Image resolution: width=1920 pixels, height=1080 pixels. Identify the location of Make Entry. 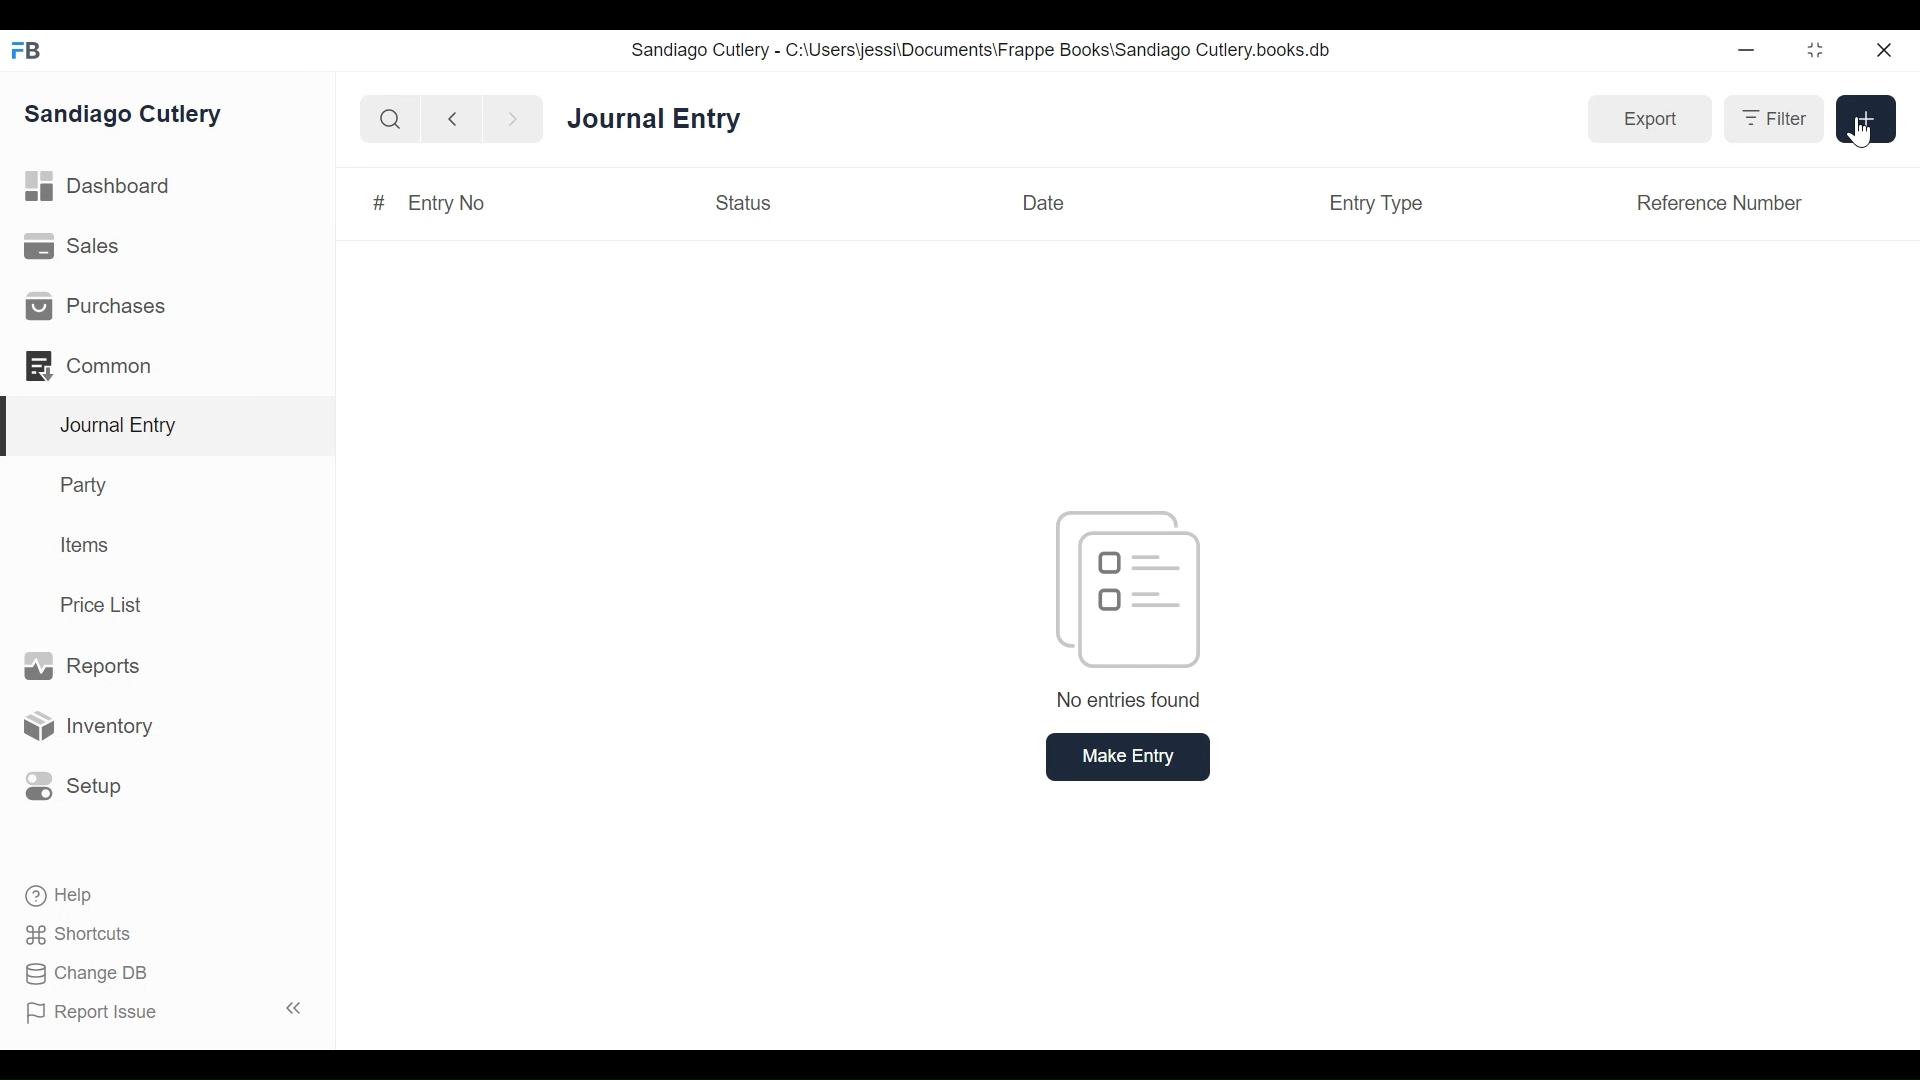
(1131, 758).